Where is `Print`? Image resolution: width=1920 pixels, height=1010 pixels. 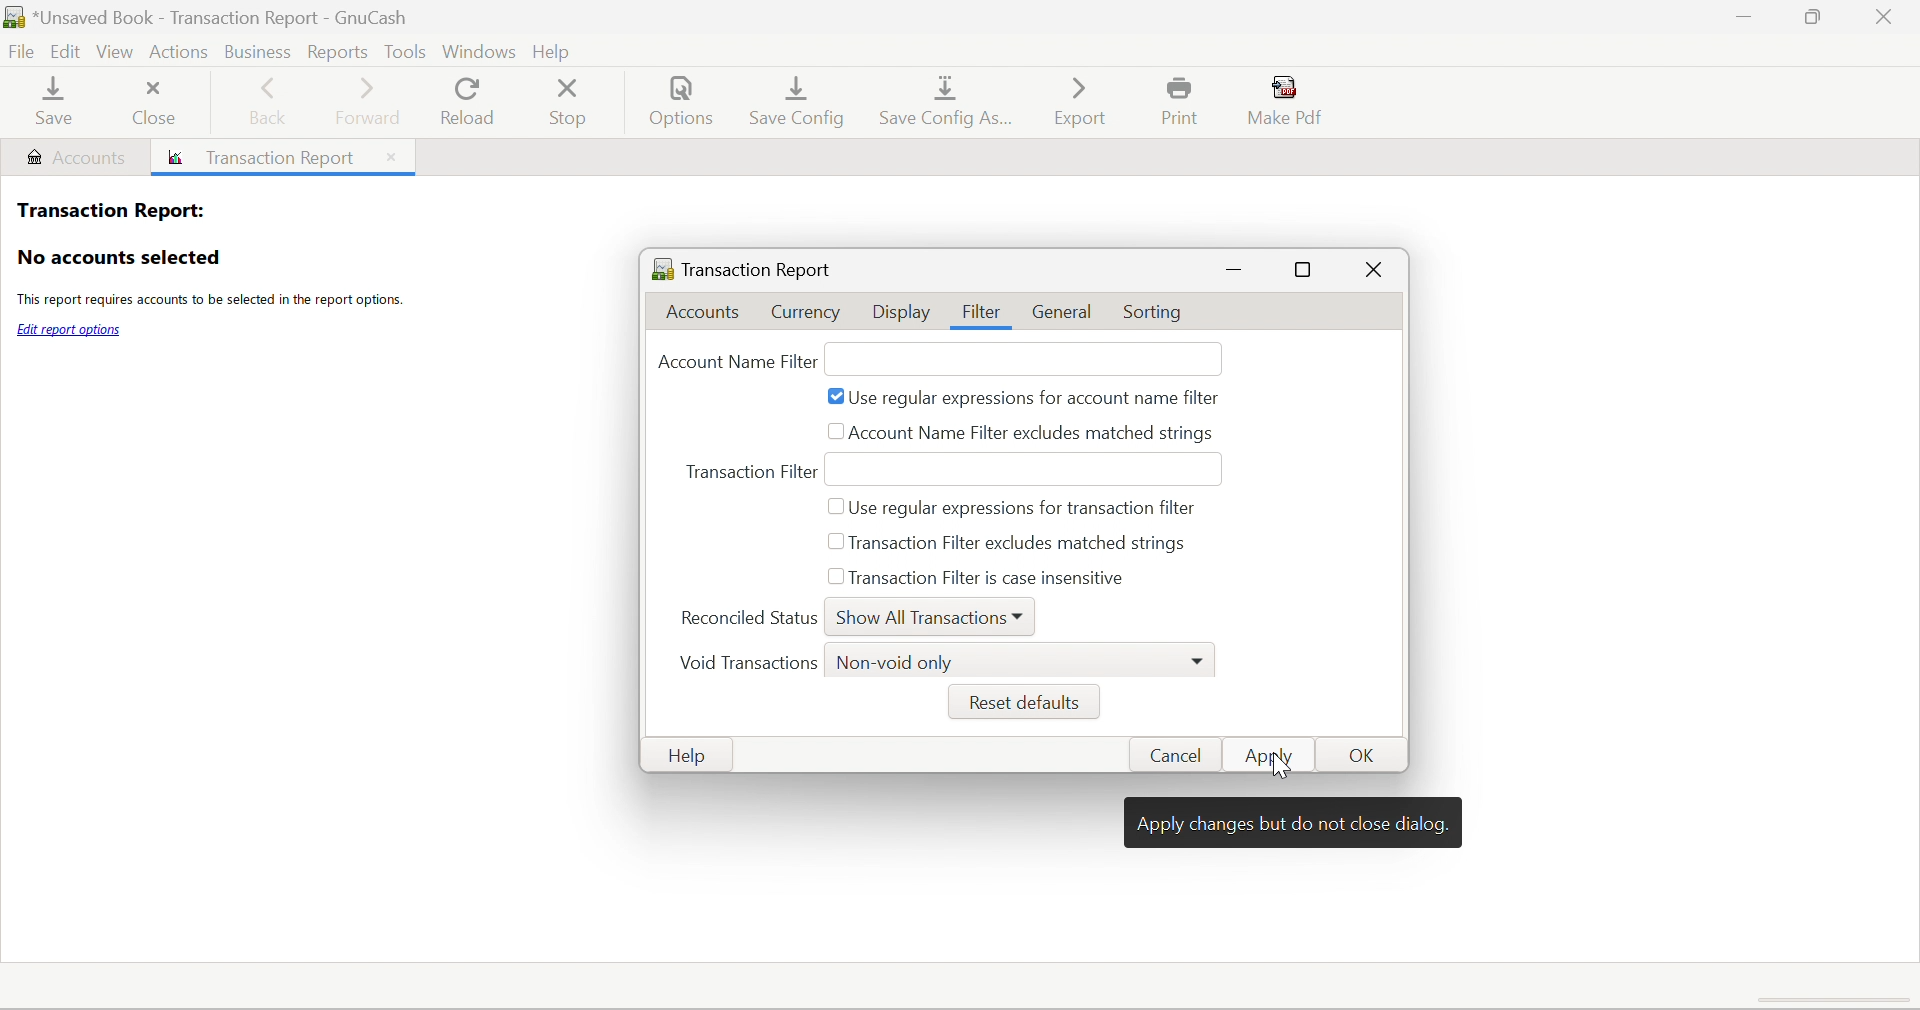
Print is located at coordinates (1185, 102).